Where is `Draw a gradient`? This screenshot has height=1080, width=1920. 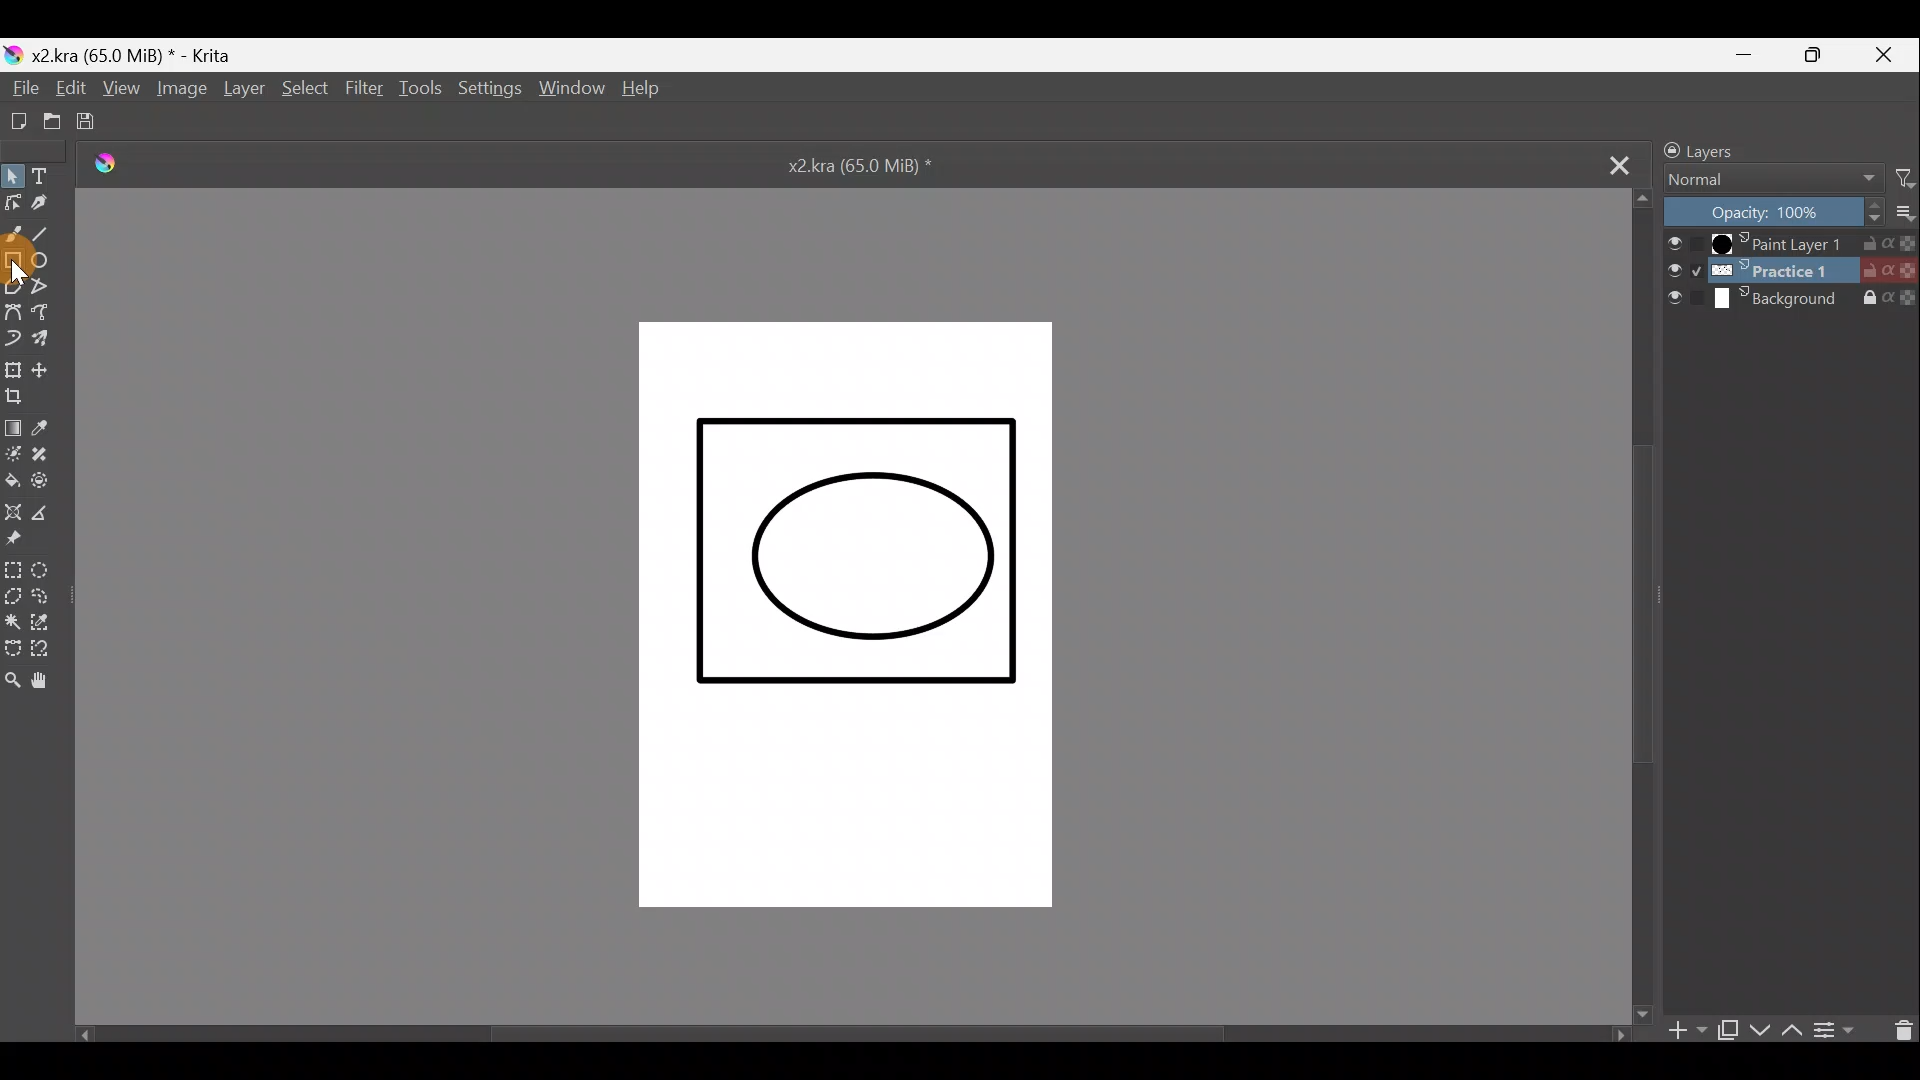
Draw a gradient is located at coordinates (13, 425).